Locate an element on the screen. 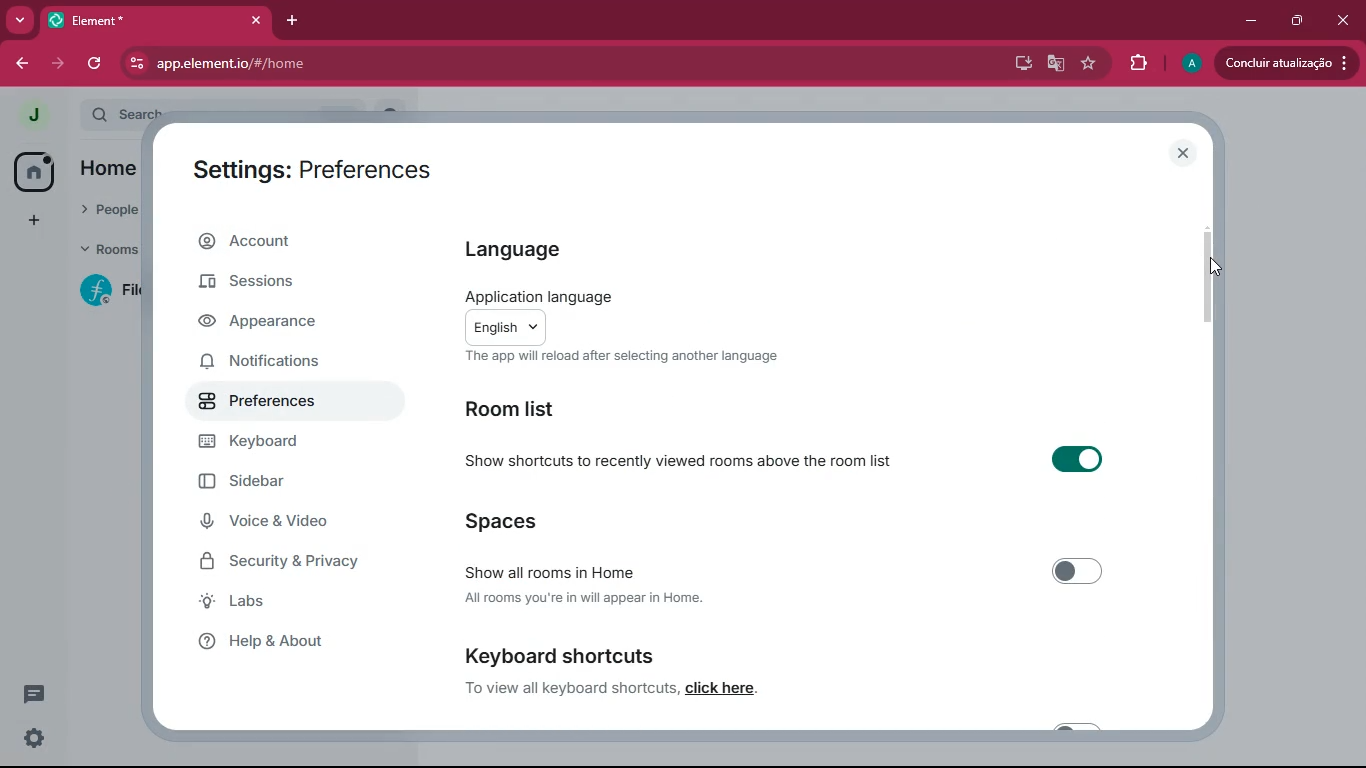 The width and height of the screenshot is (1366, 768). quick settings is located at coordinates (34, 738).